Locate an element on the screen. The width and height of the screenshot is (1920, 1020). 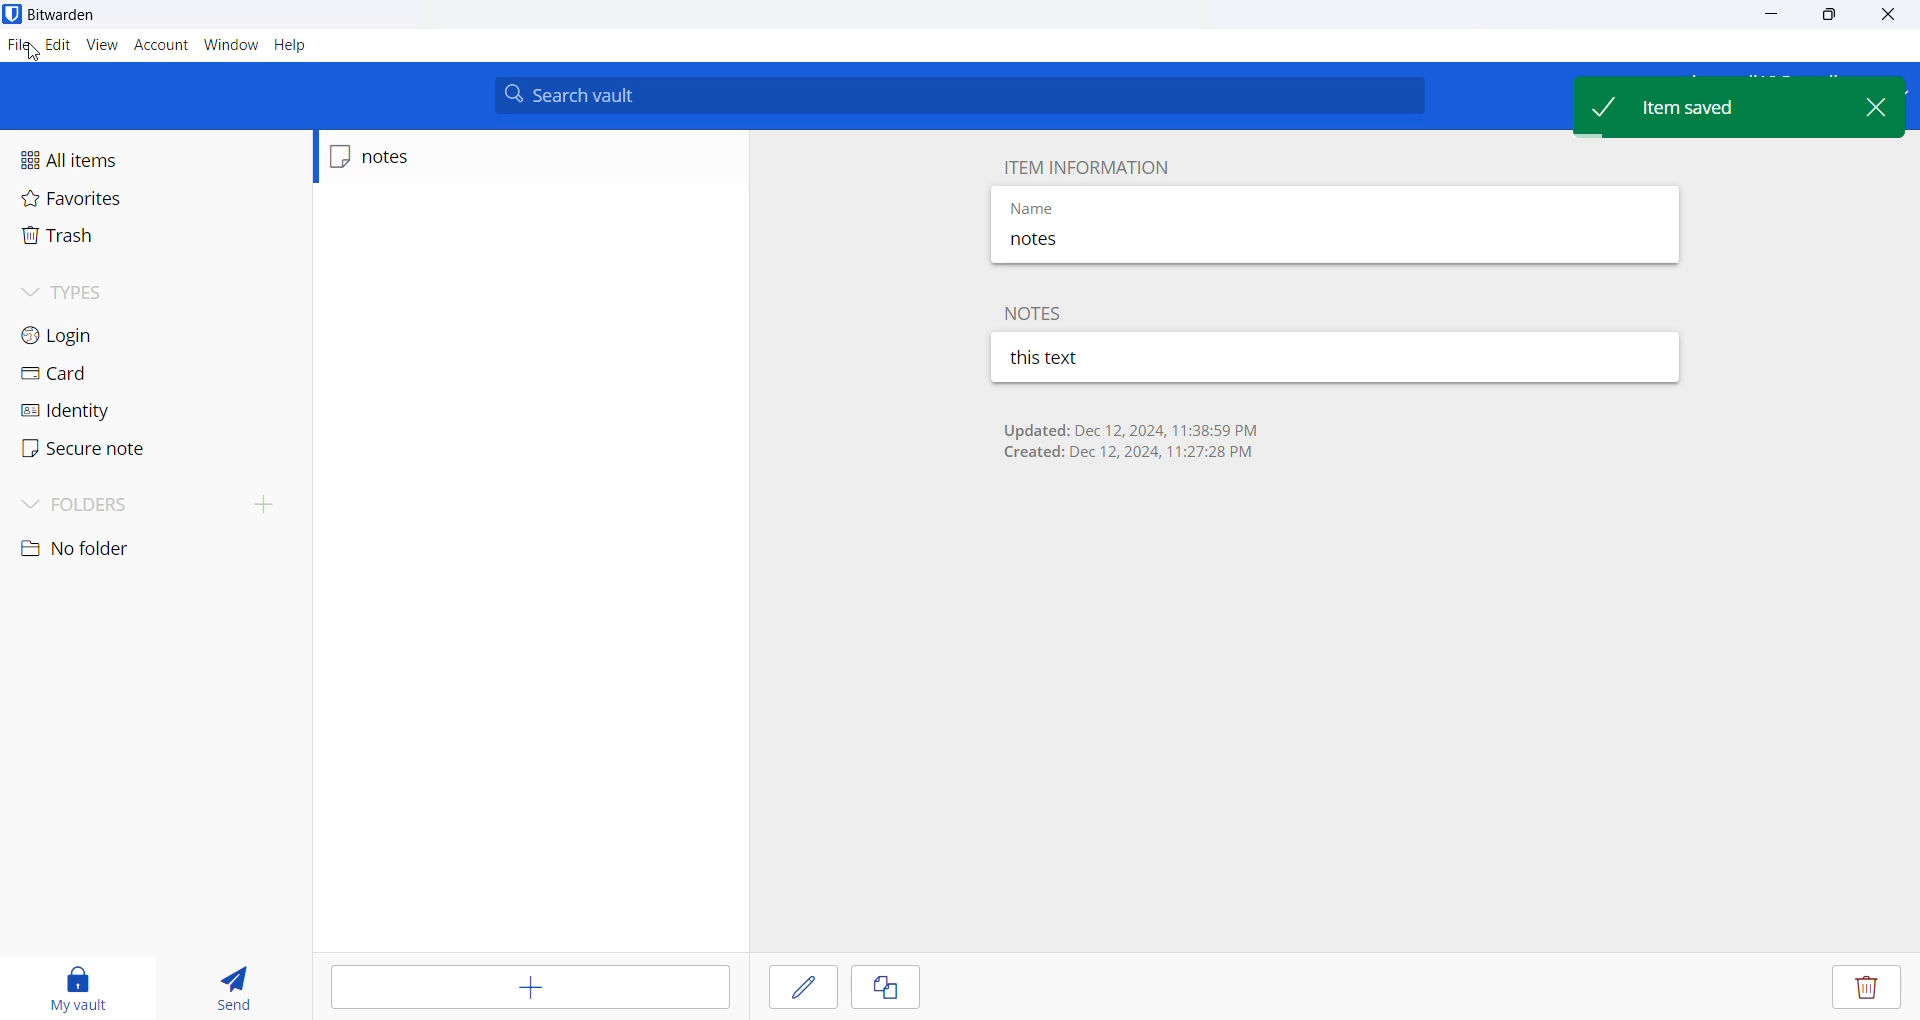
My vault  is located at coordinates (74, 985).